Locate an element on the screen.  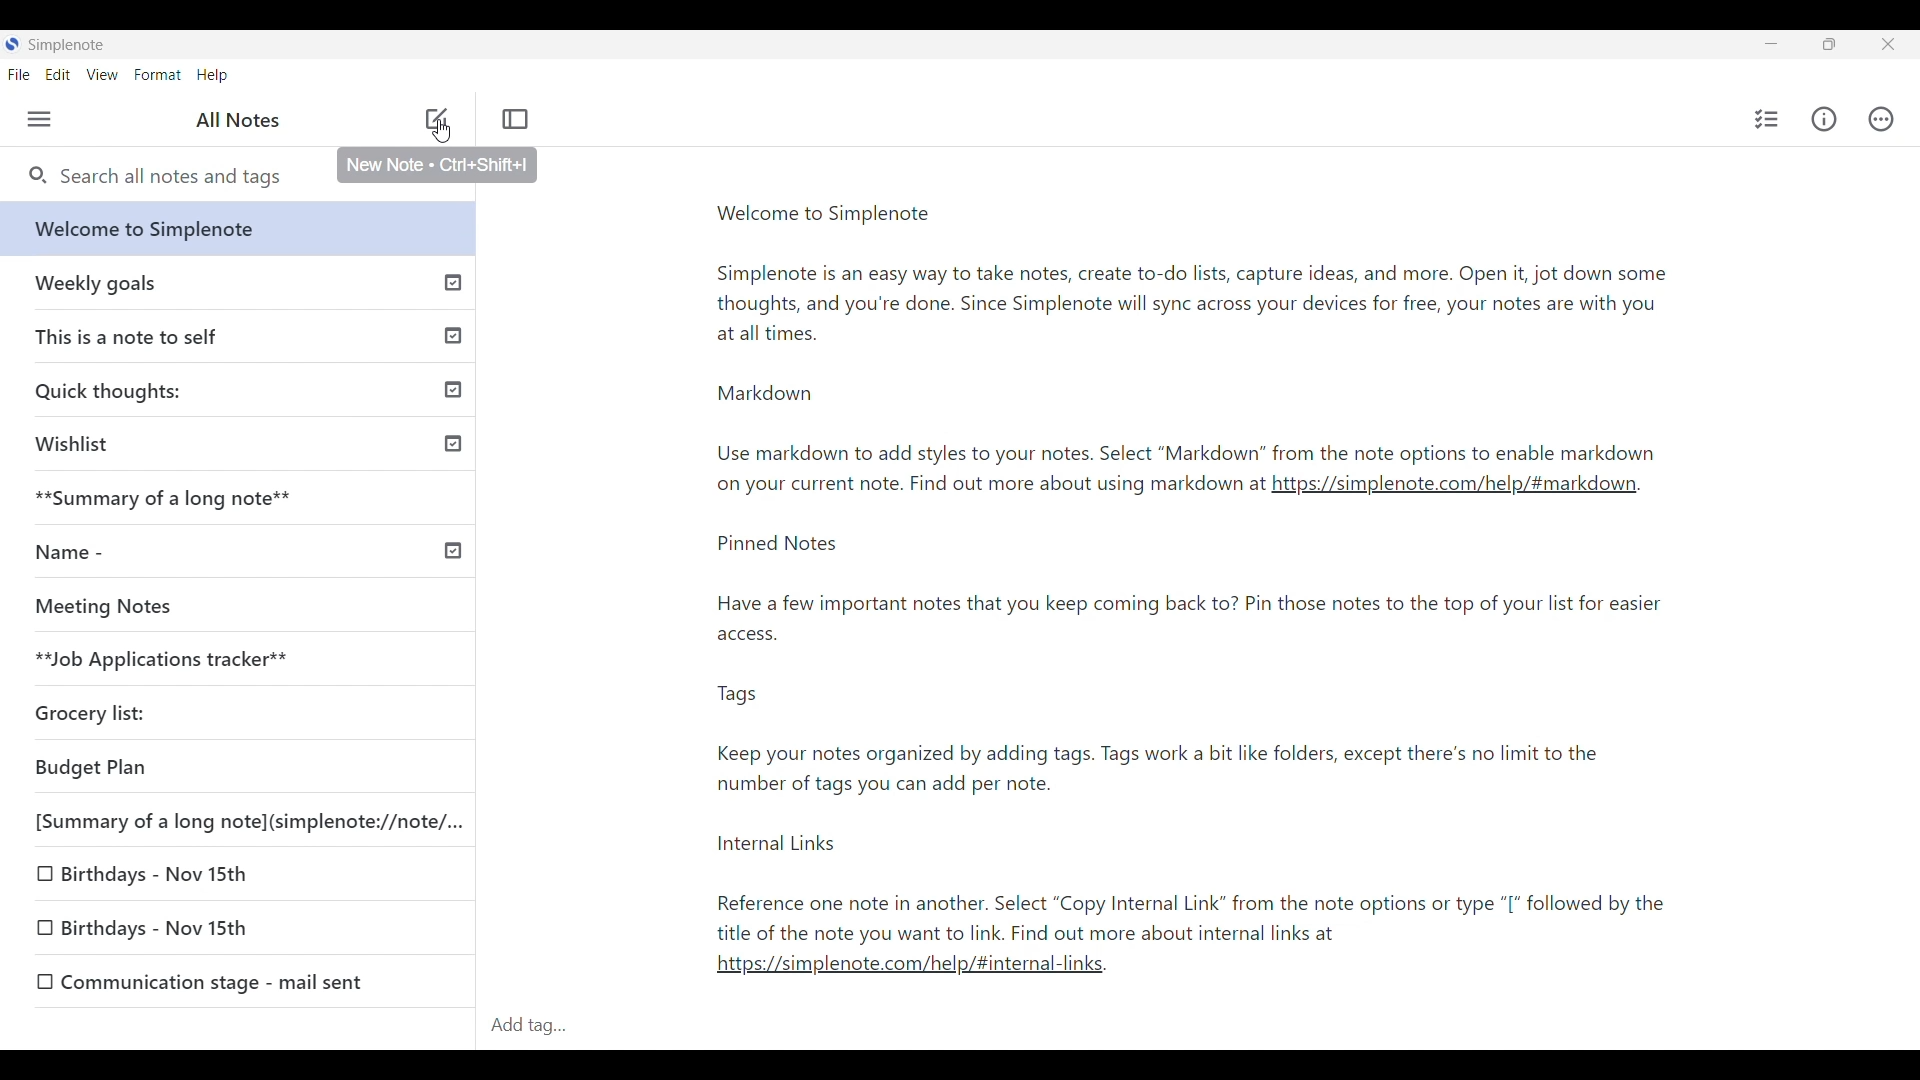
Unpublished note is located at coordinates (161, 926).